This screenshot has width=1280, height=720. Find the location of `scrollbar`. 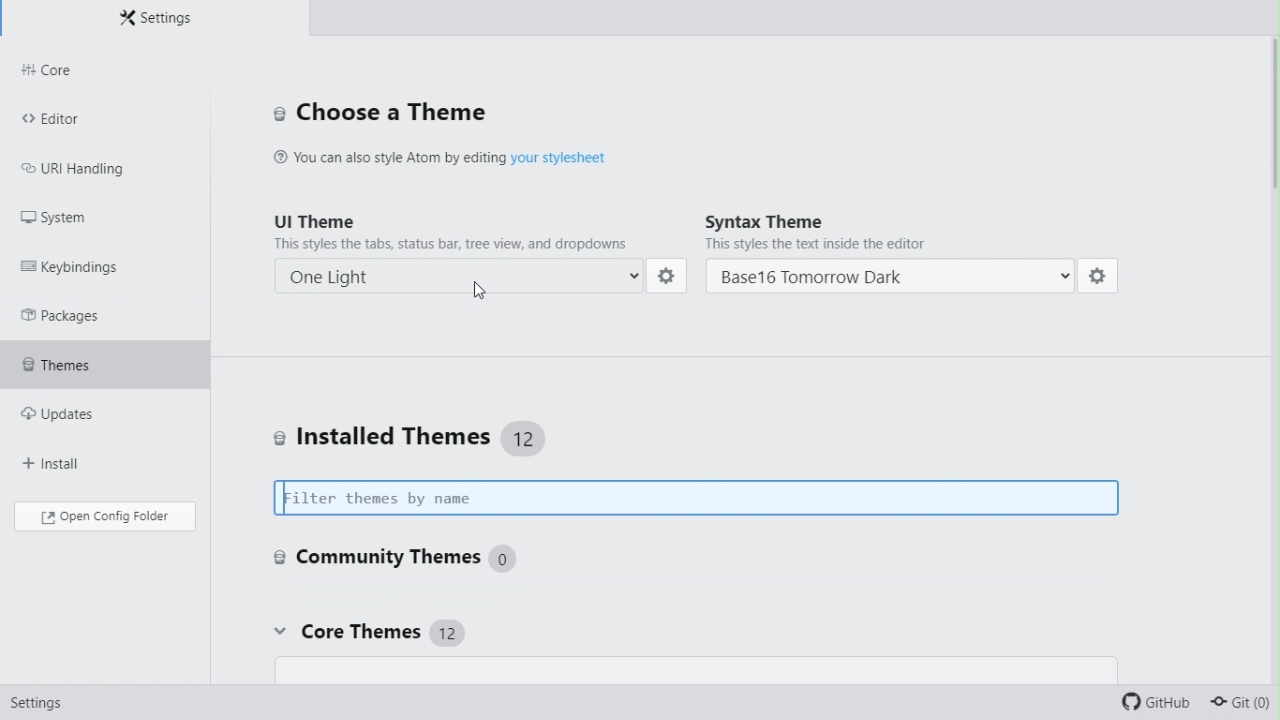

scrollbar is located at coordinates (1271, 132).